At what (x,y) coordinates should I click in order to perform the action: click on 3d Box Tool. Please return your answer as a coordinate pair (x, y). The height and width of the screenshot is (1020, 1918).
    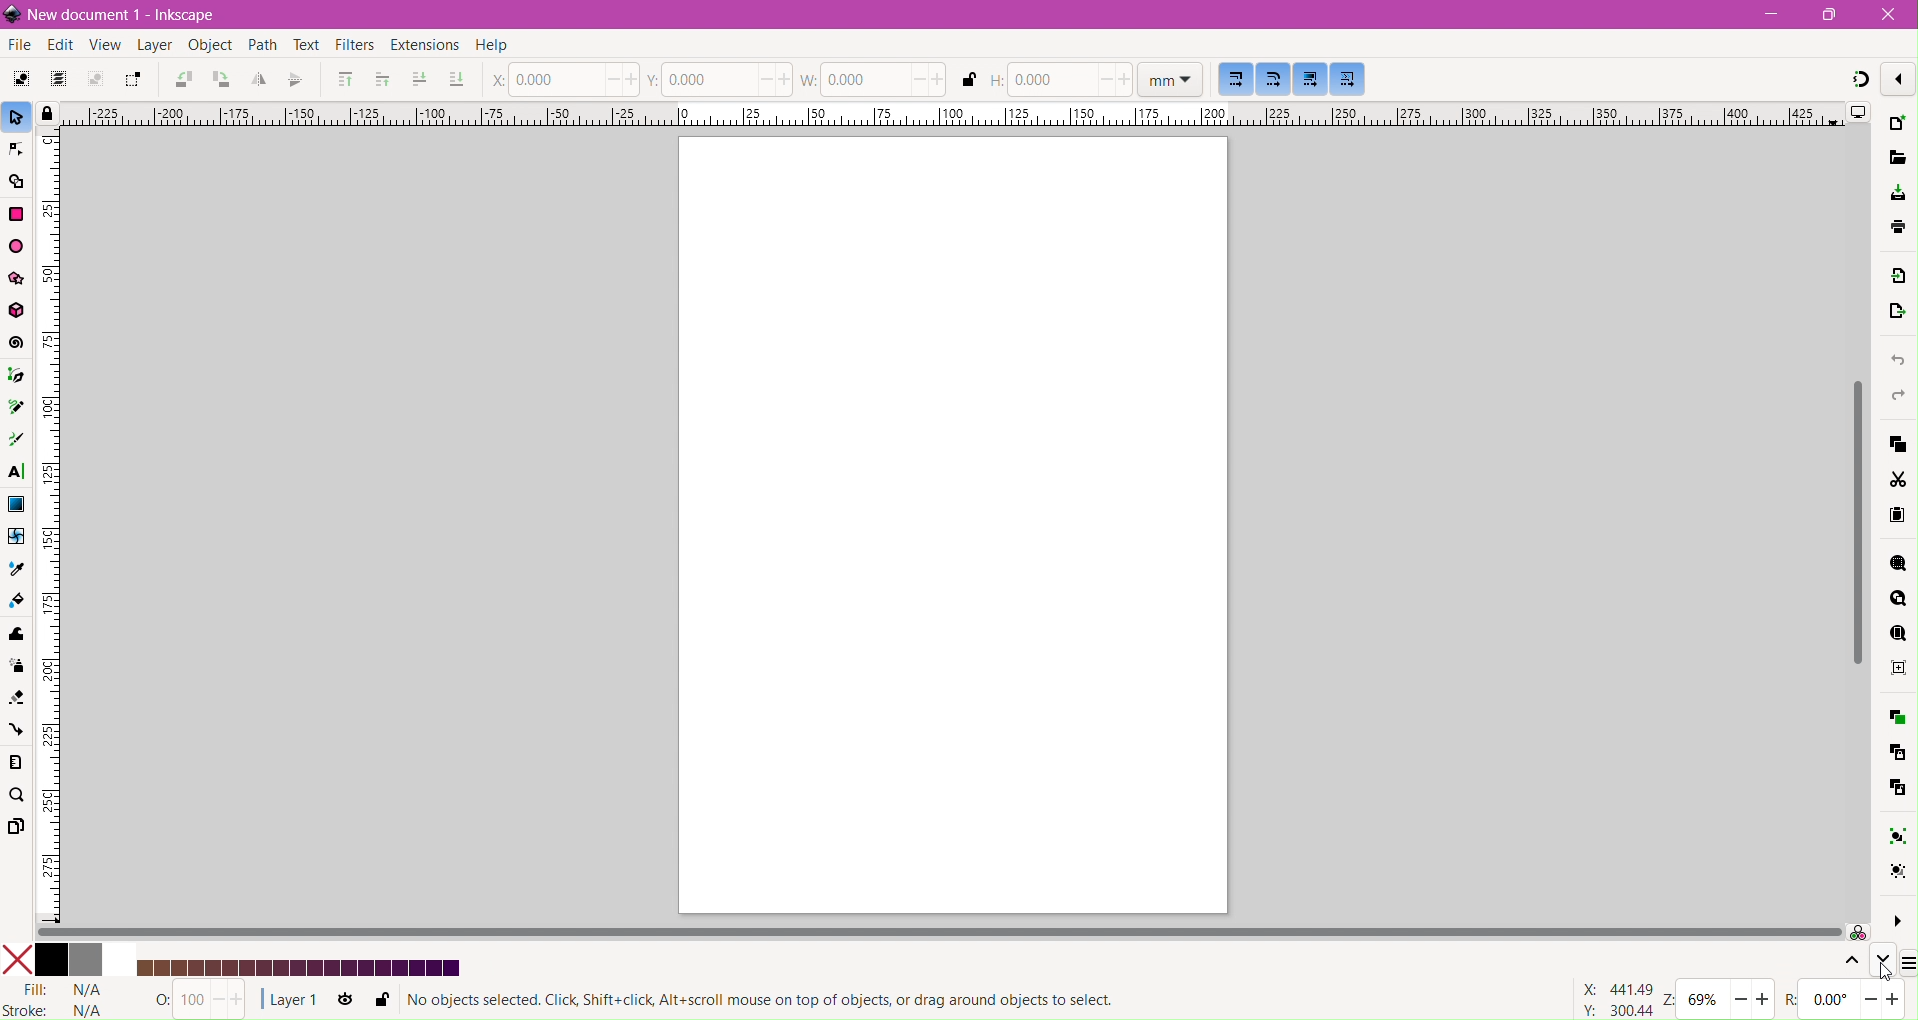
    Looking at the image, I should click on (17, 310).